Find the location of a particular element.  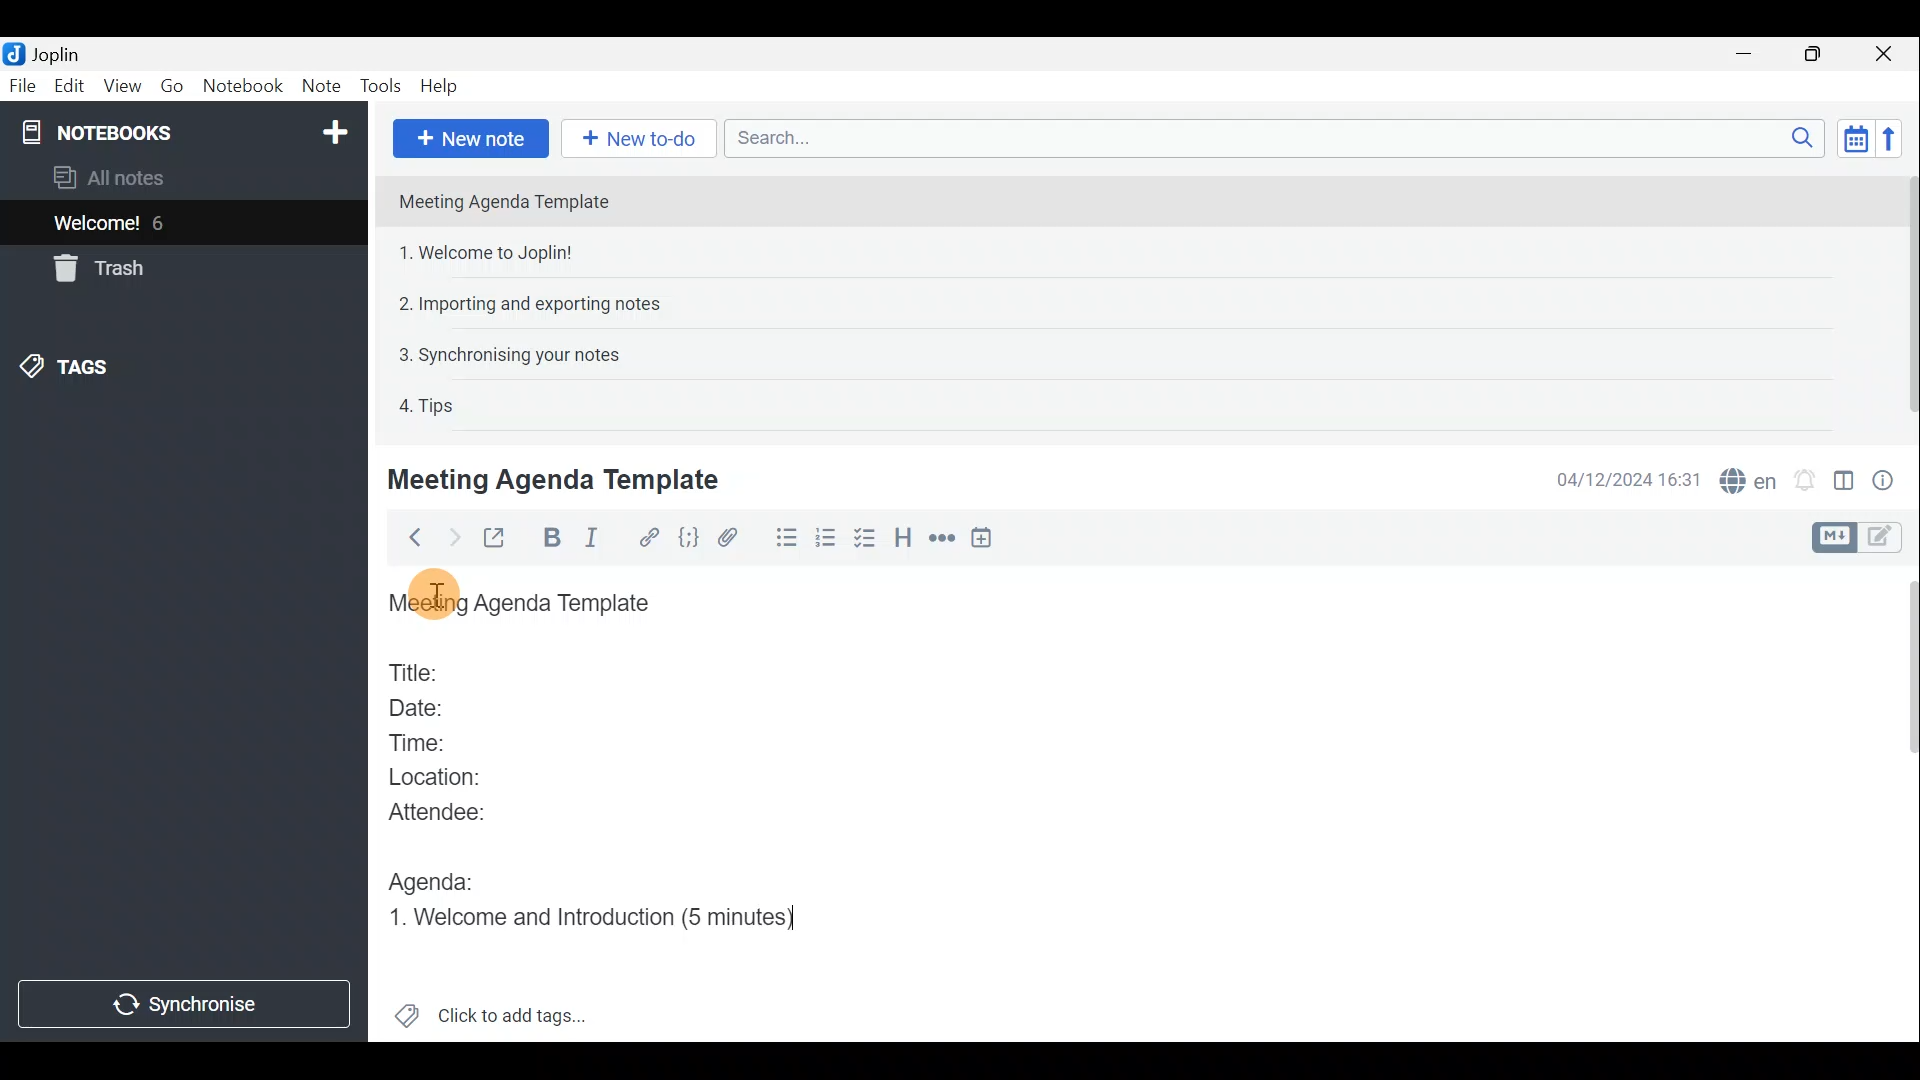

Close is located at coordinates (1885, 55).